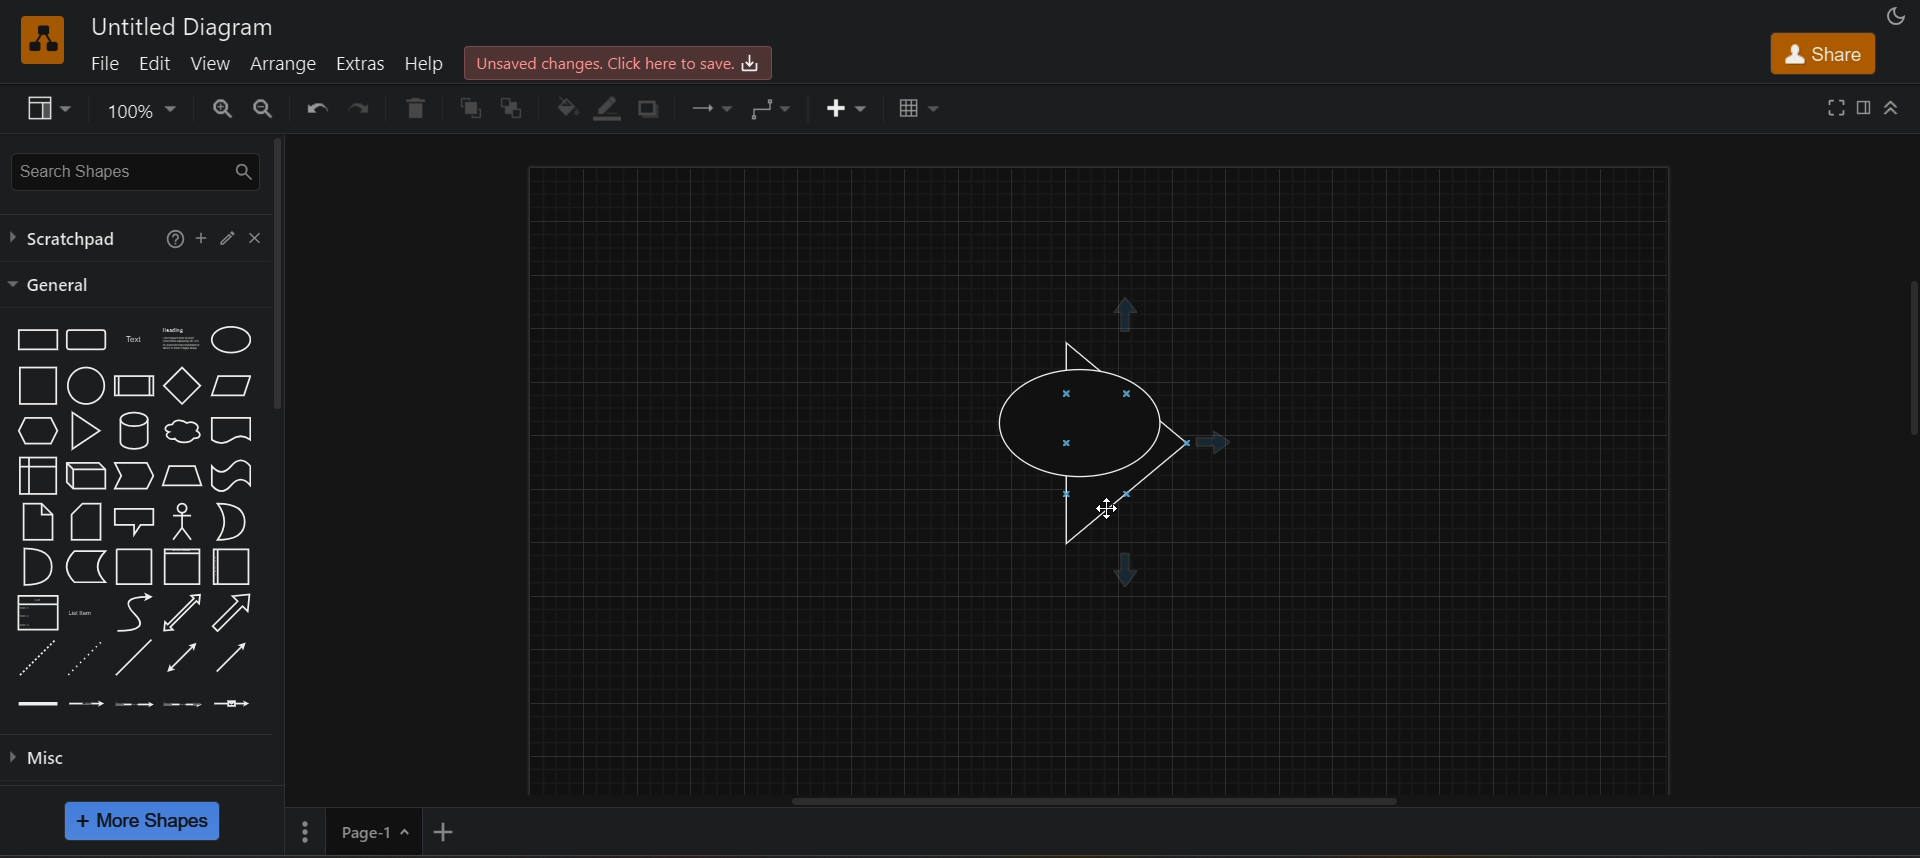 This screenshot has height=858, width=1920. I want to click on insert, so click(853, 110).